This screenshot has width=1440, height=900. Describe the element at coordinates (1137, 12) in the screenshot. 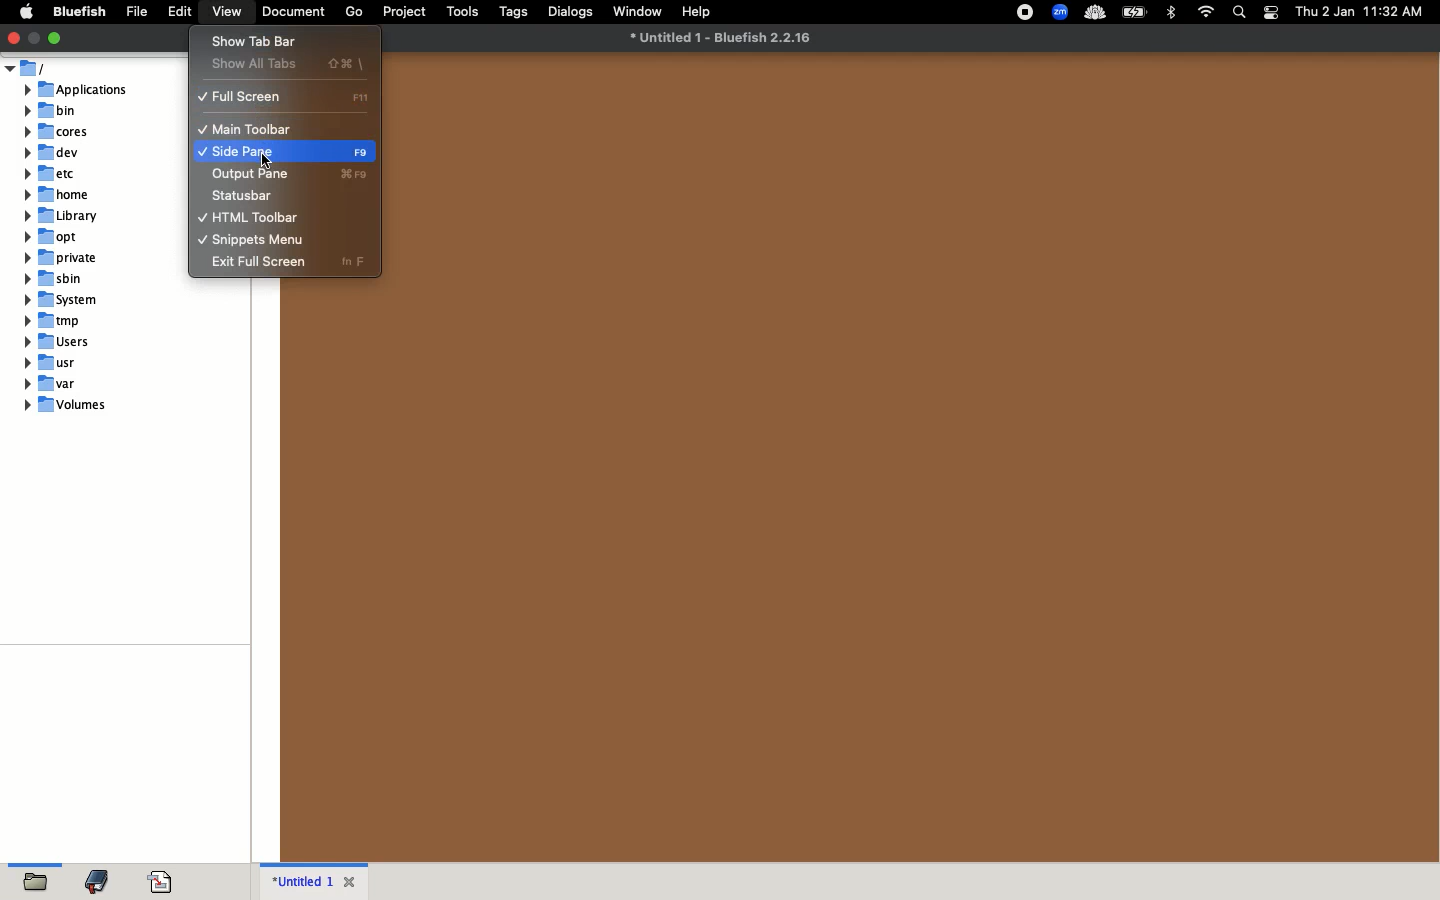

I see `charge` at that location.